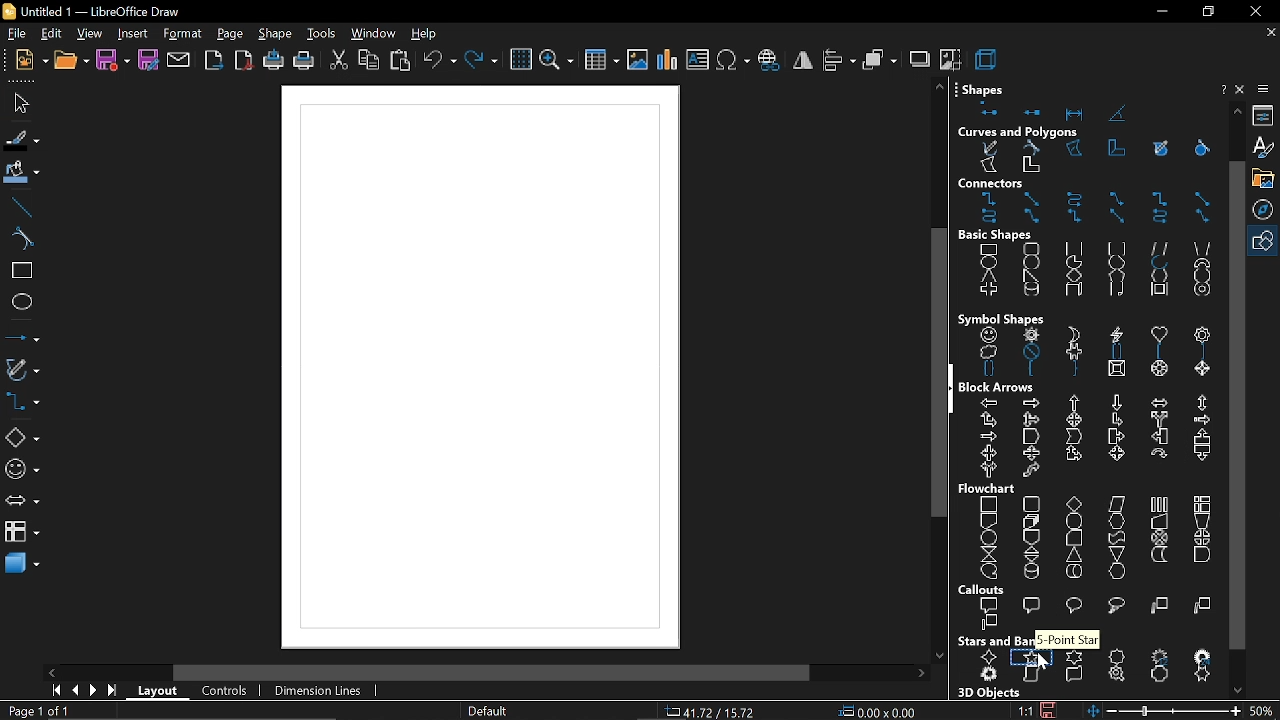 This screenshot has height=720, width=1280. What do you see at coordinates (22, 173) in the screenshot?
I see `fill color` at bounding box center [22, 173].